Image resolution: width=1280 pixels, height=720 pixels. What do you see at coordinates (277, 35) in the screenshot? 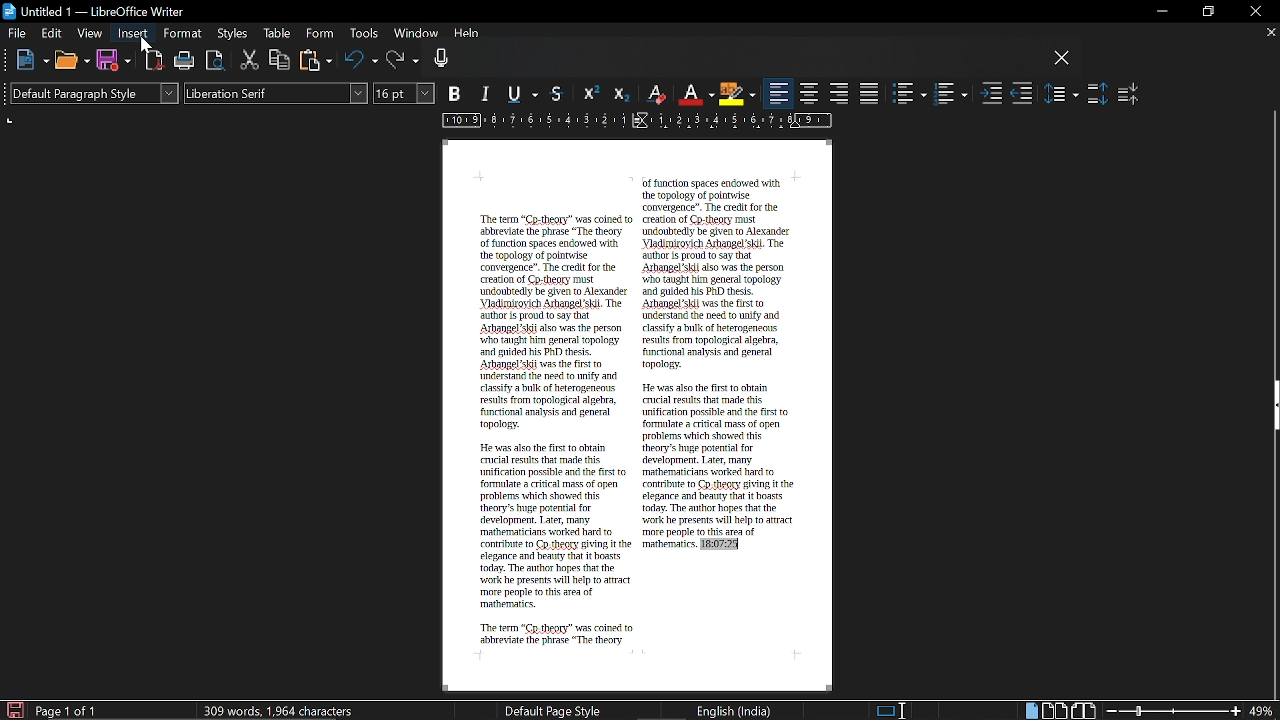
I see `Table` at bounding box center [277, 35].